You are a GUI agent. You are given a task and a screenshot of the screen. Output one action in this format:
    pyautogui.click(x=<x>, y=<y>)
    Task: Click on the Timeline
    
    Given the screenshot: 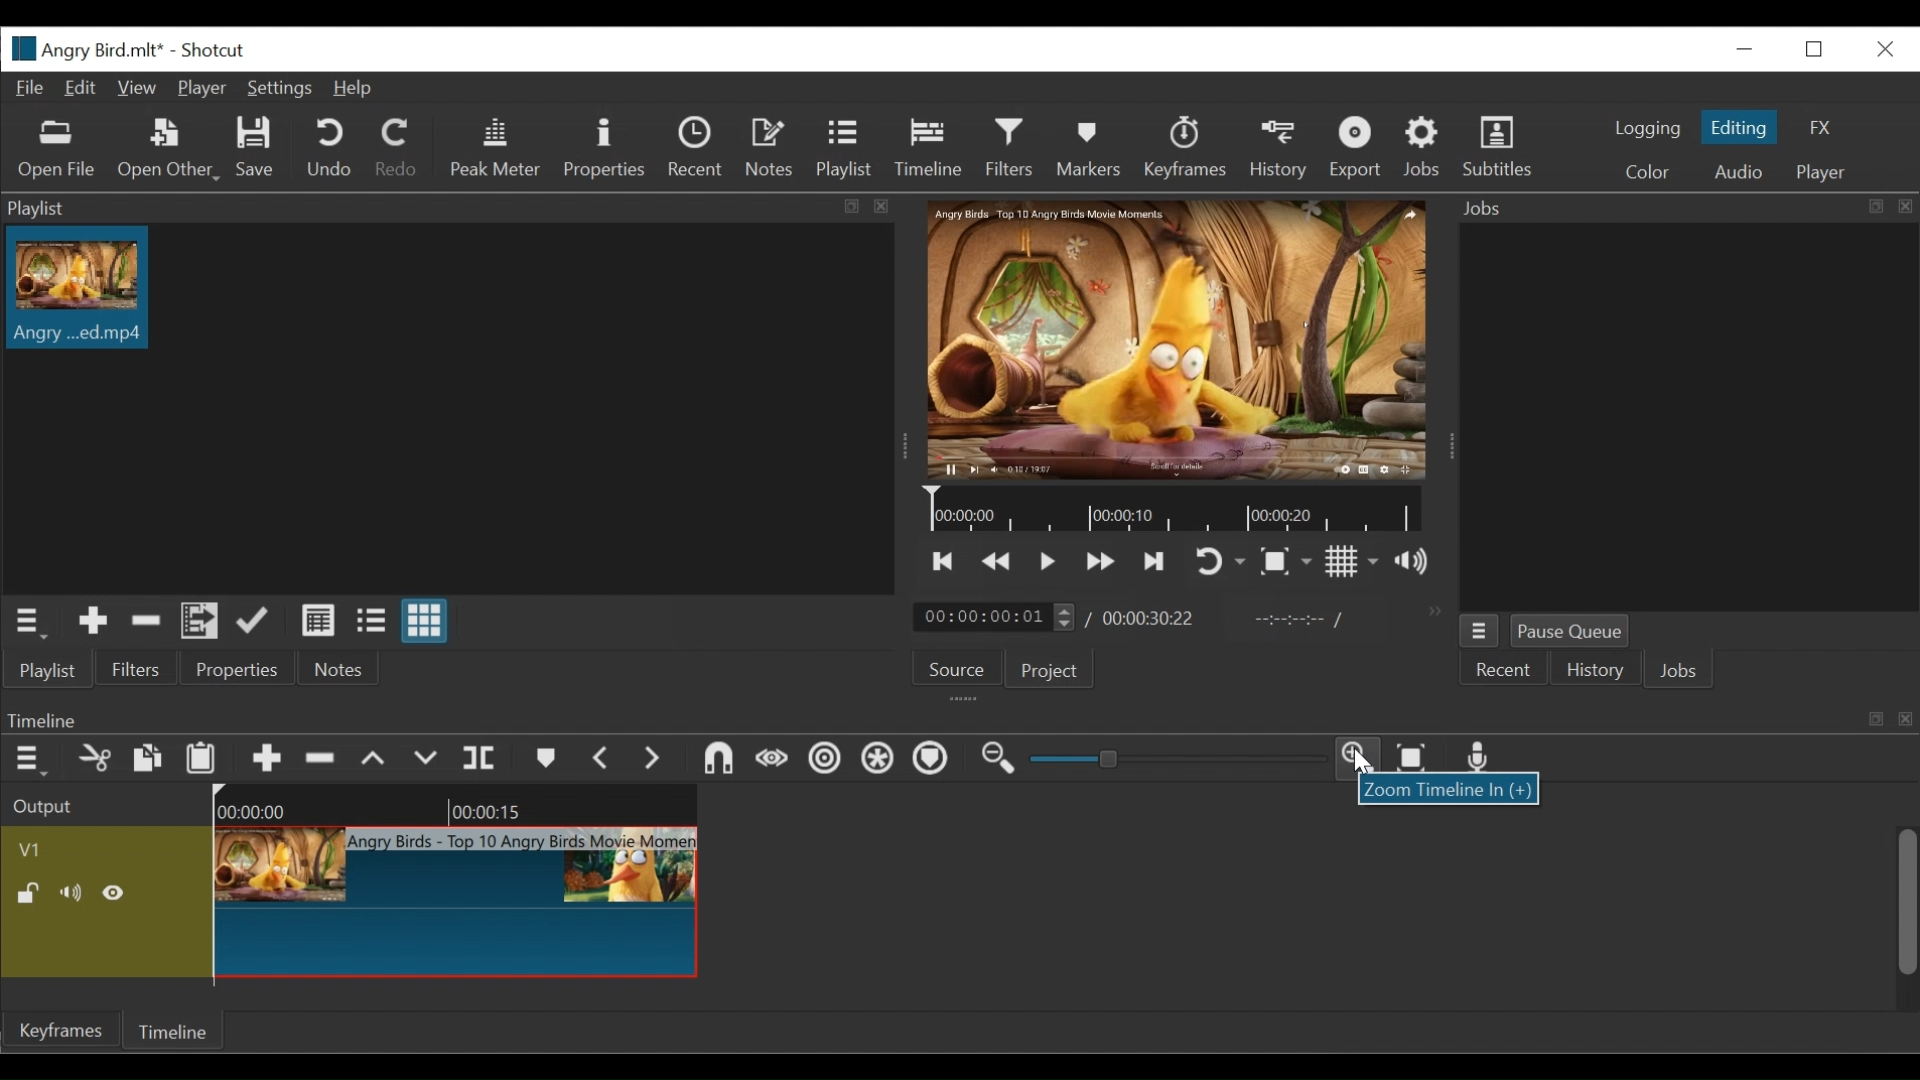 What is the action you would take?
    pyautogui.click(x=1173, y=510)
    